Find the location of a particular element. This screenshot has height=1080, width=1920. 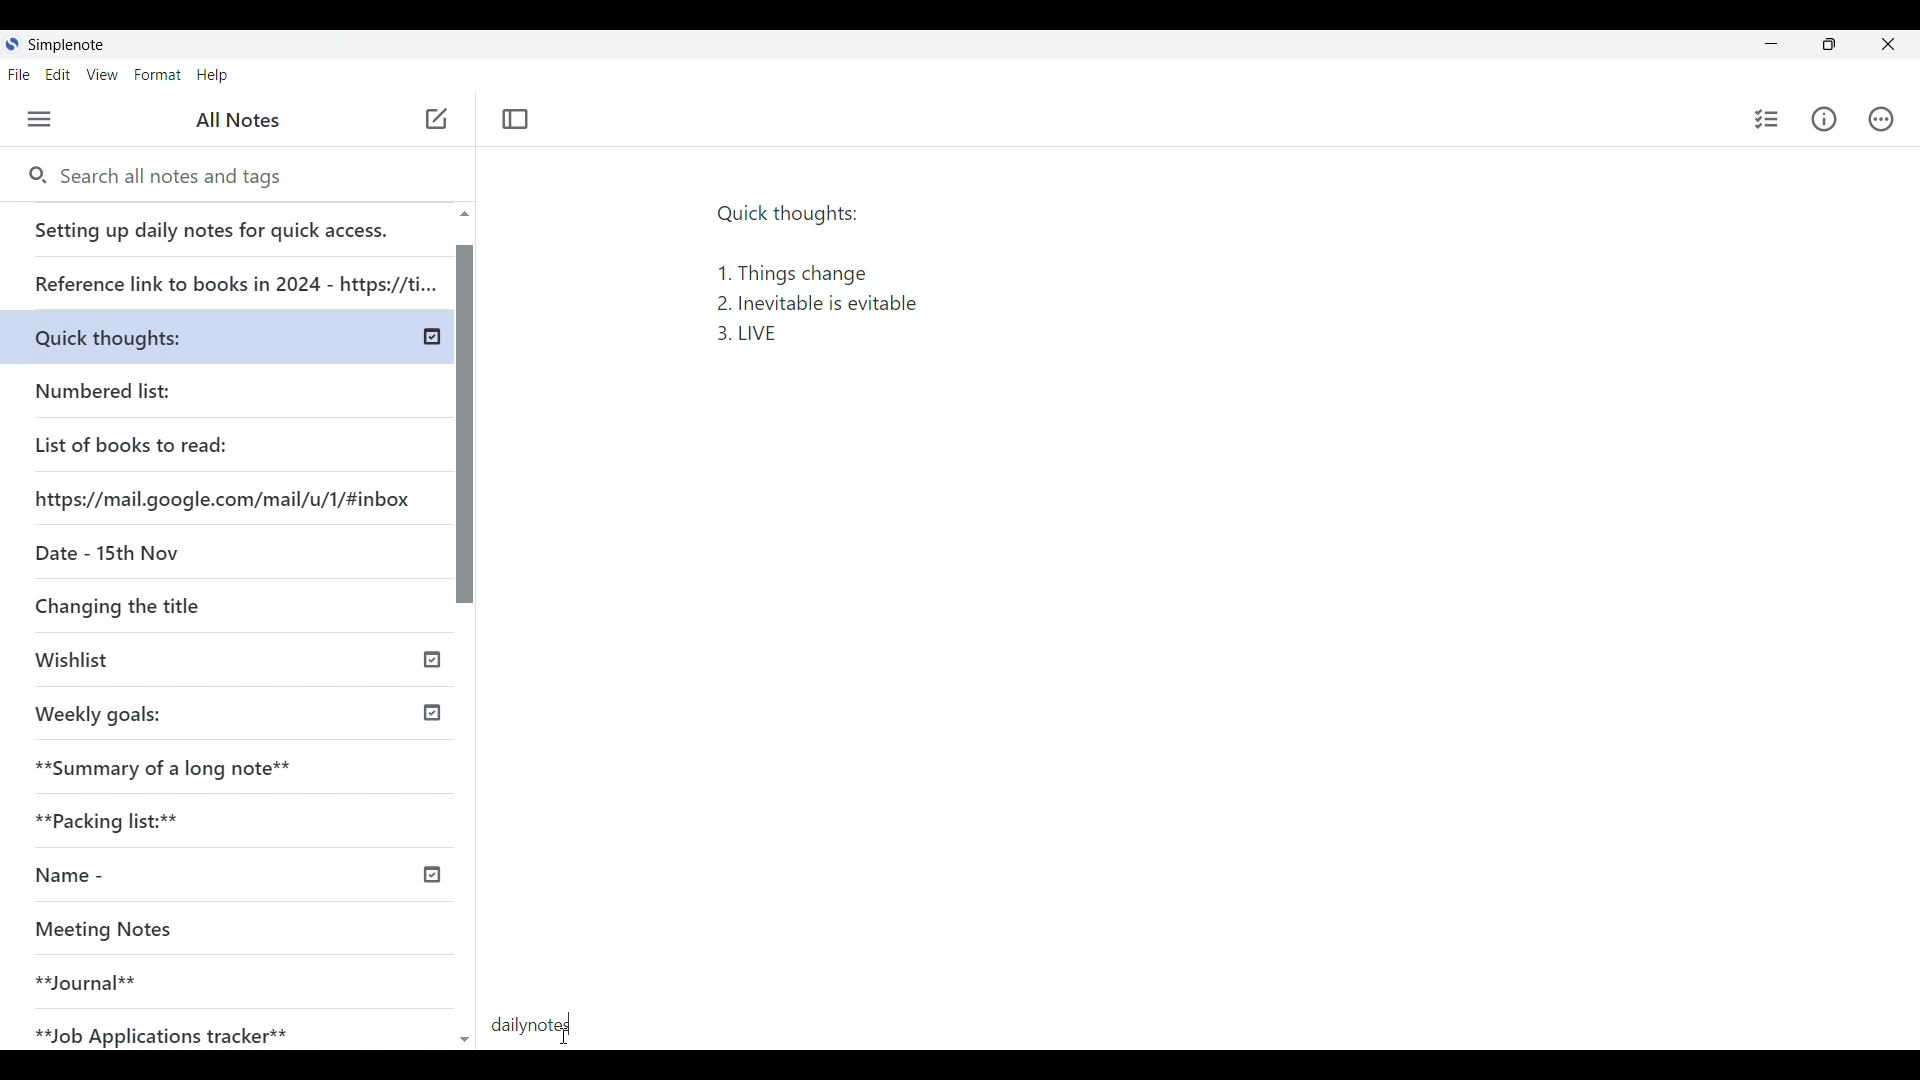

File menu is located at coordinates (19, 75).